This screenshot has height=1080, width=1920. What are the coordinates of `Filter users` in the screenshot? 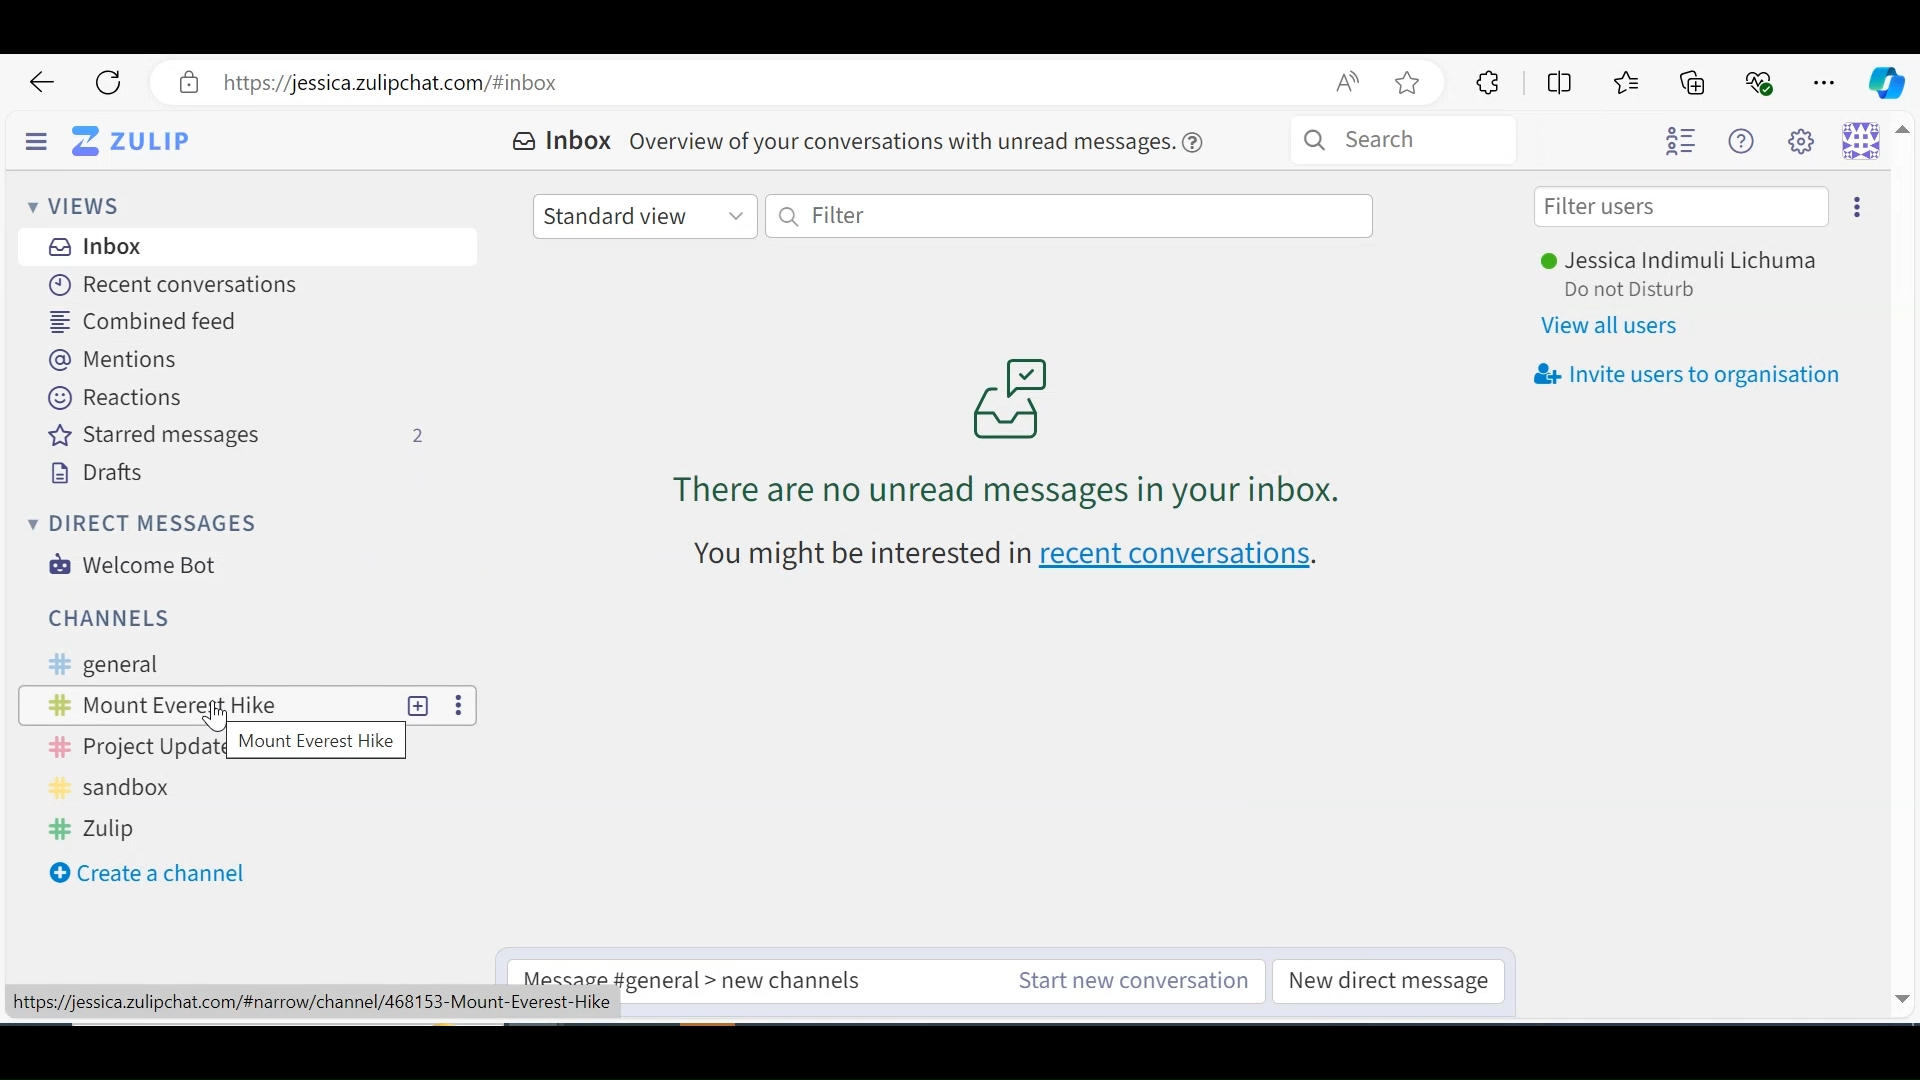 It's located at (1682, 207).